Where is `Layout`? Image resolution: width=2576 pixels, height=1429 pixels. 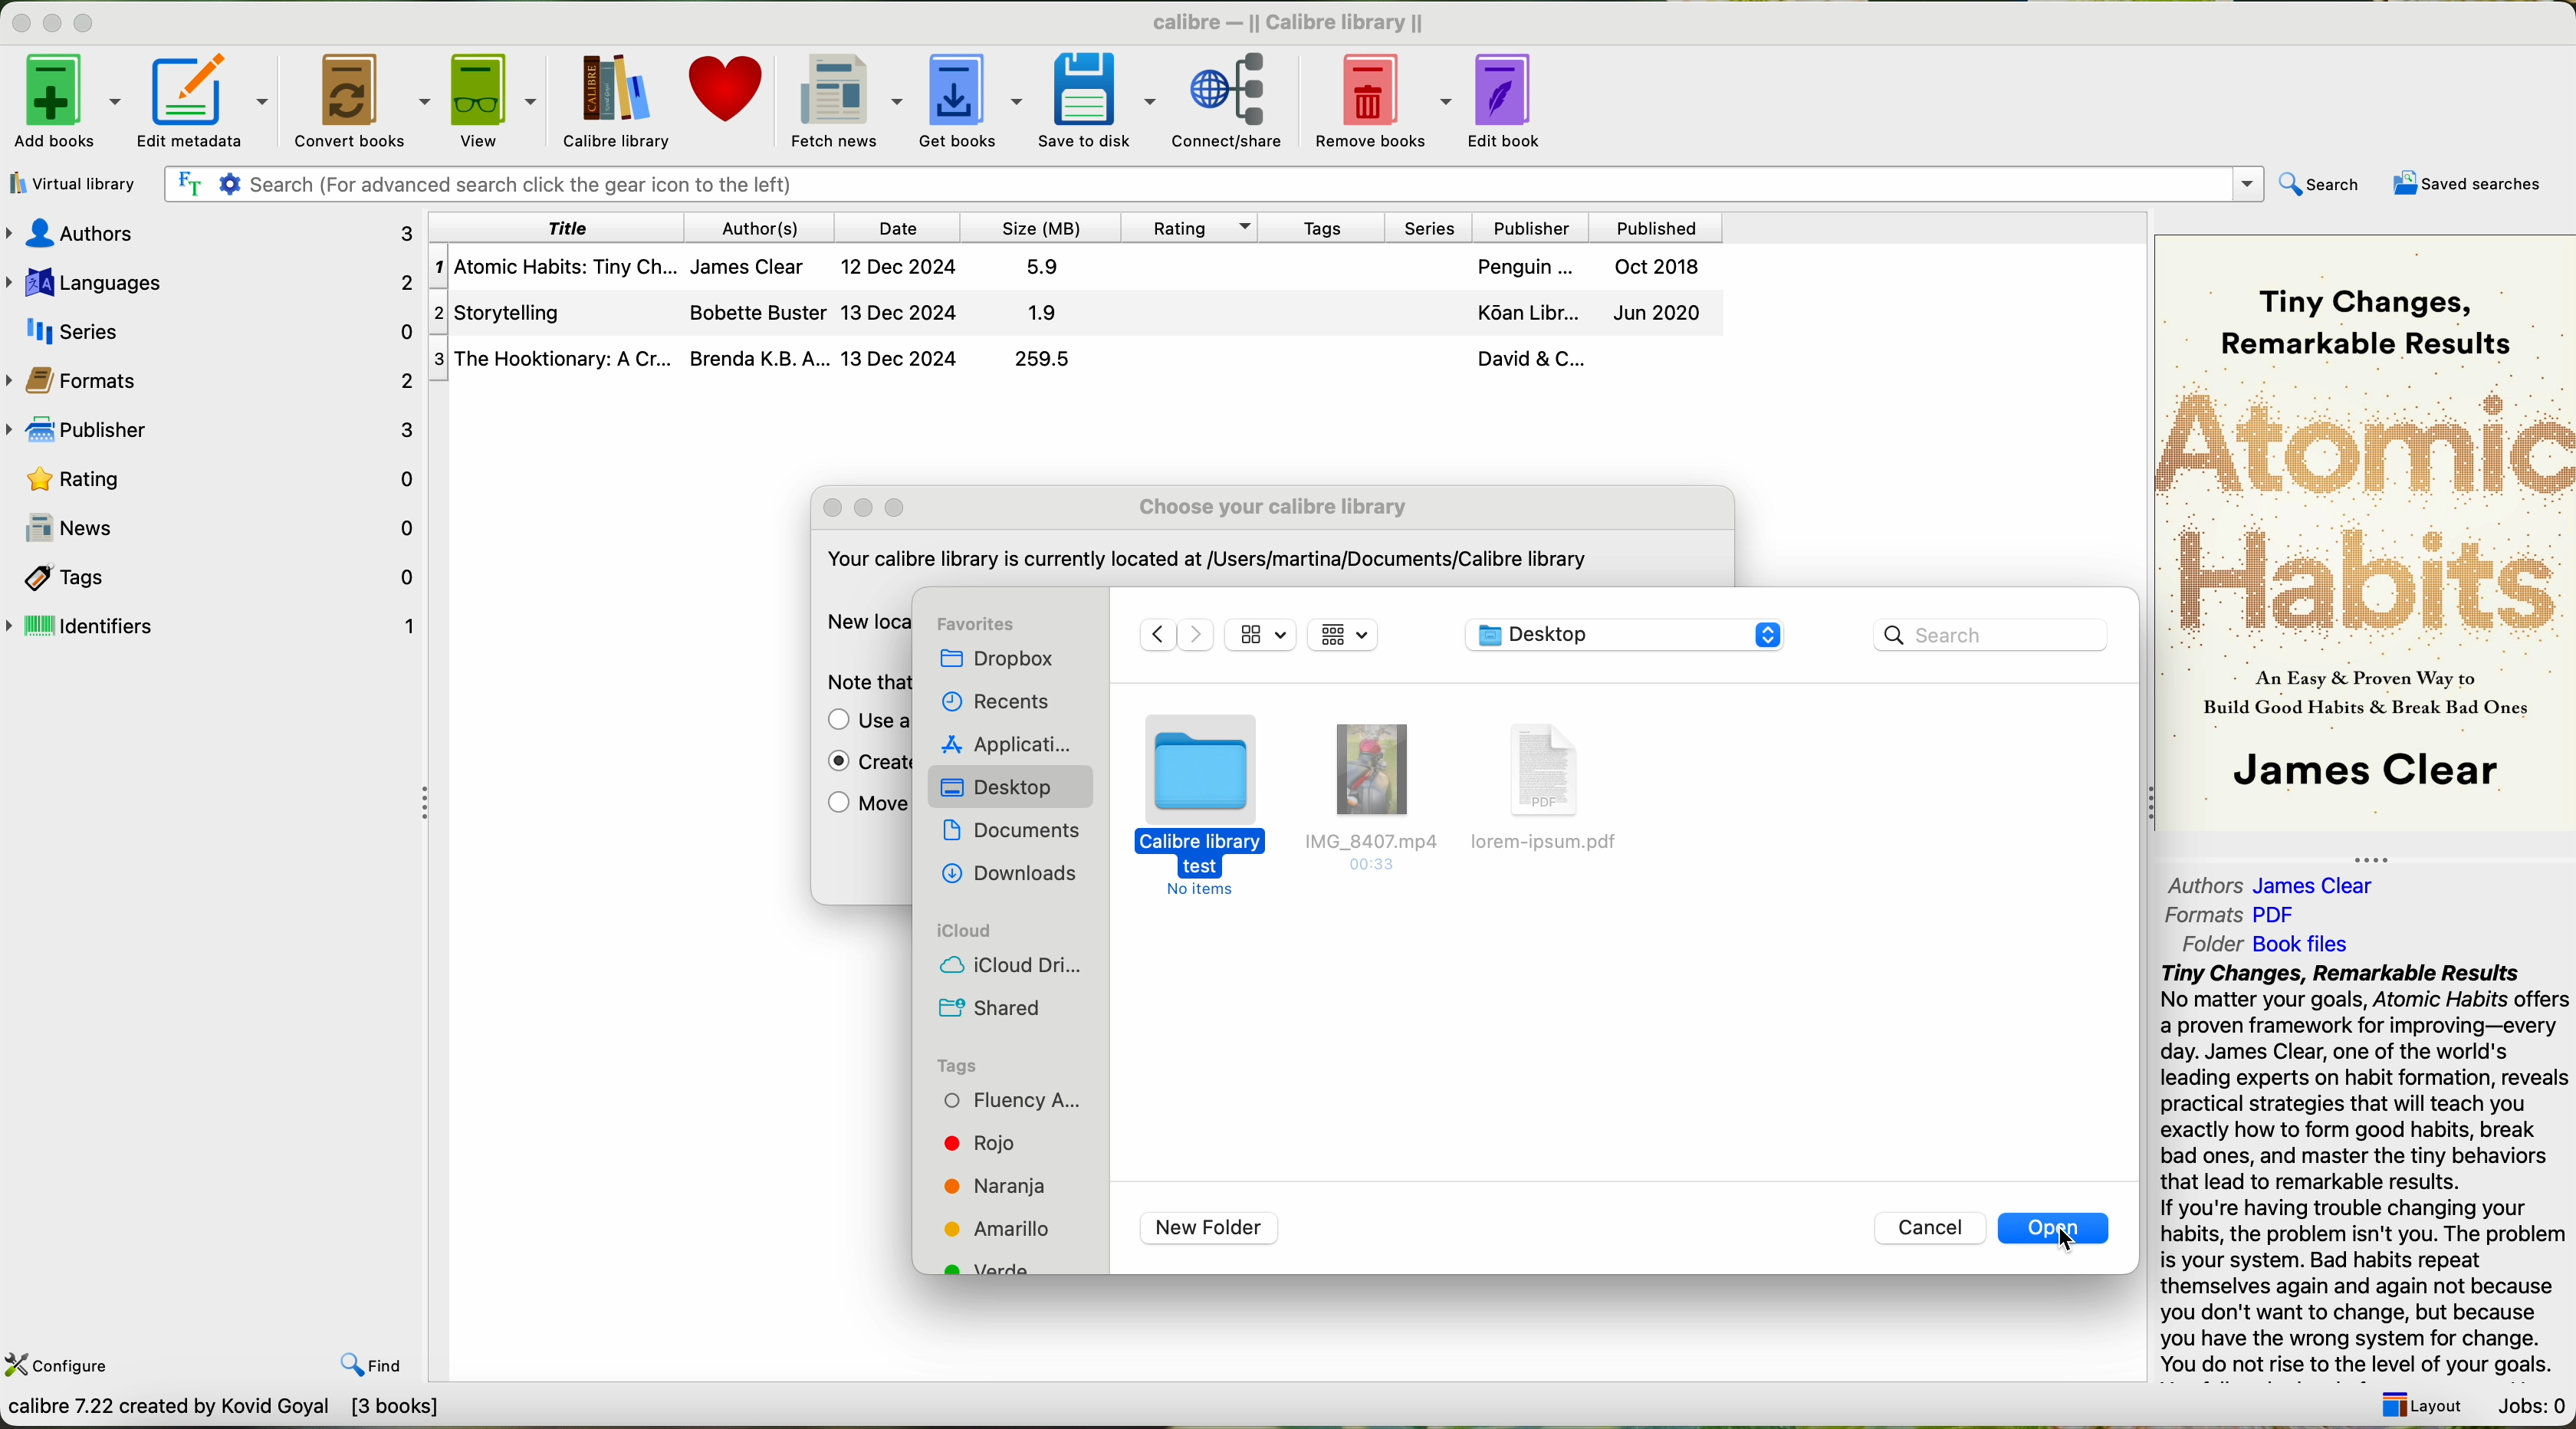 Layout is located at coordinates (2416, 1399).